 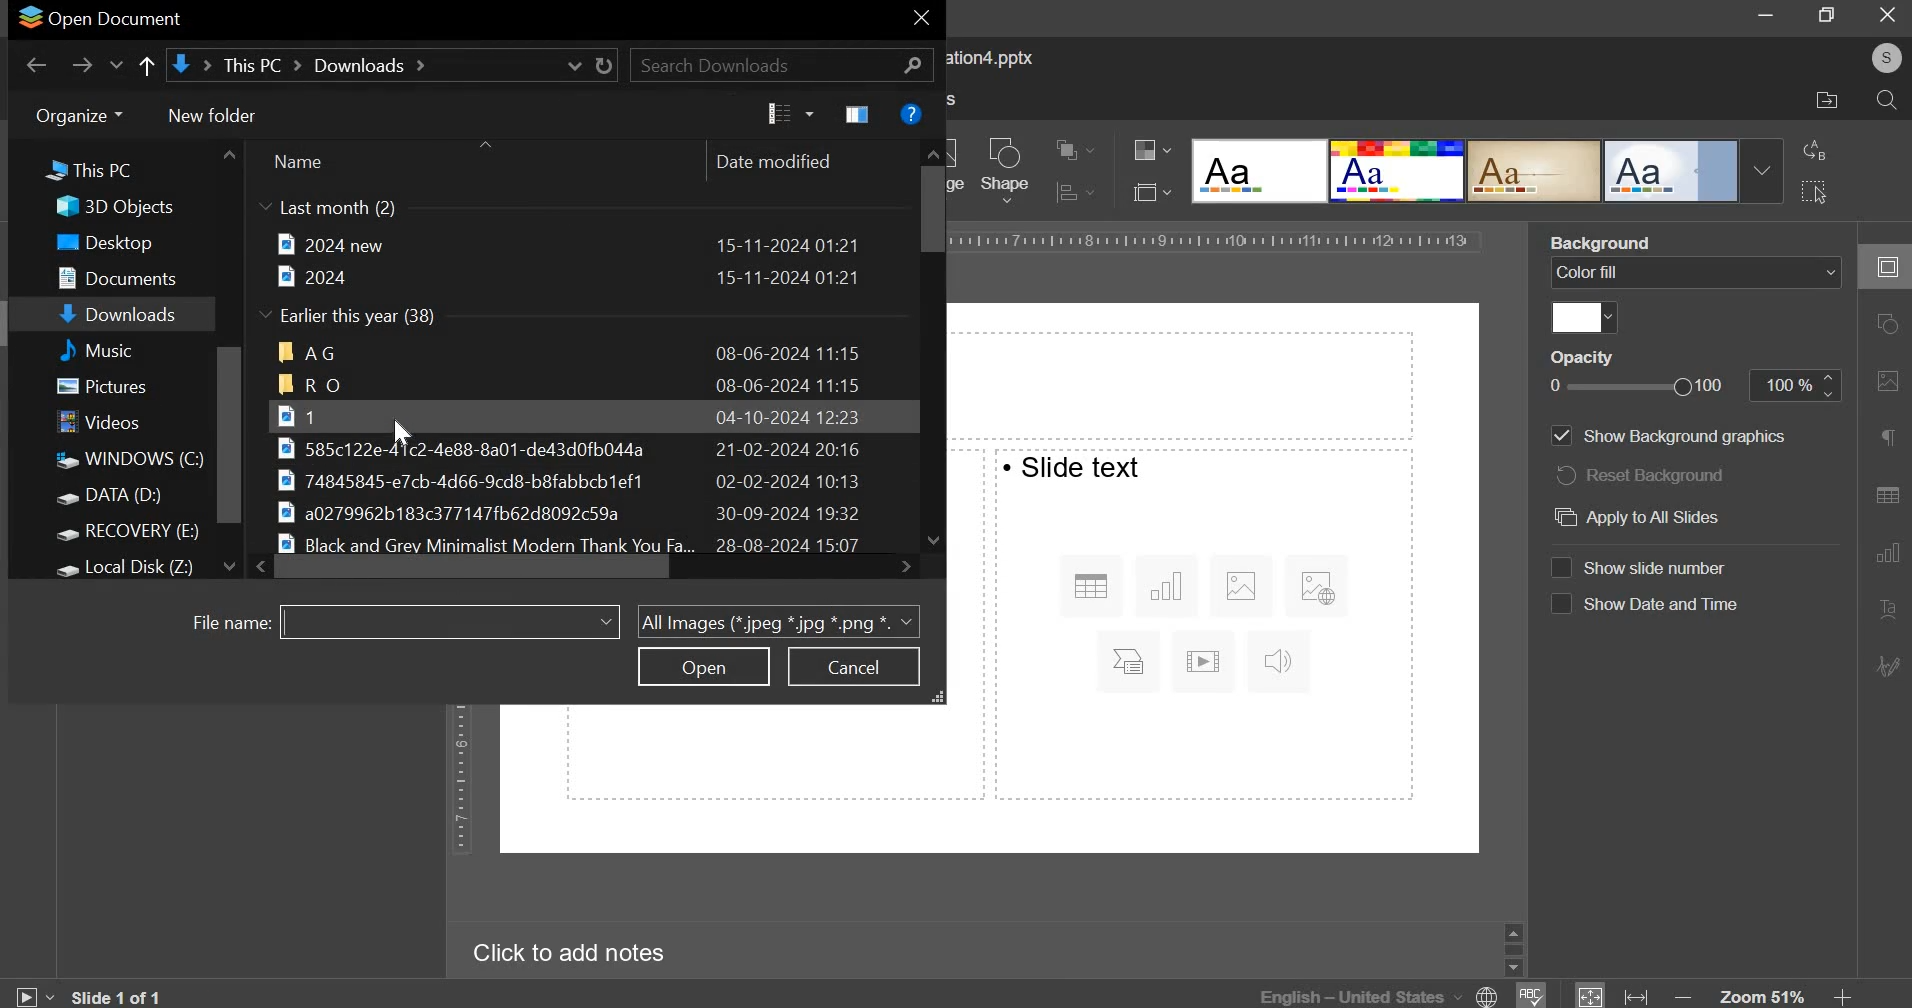 What do you see at coordinates (1584, 318) in the screenshot?
I see `fill color` at bounding box center [1584, 318].